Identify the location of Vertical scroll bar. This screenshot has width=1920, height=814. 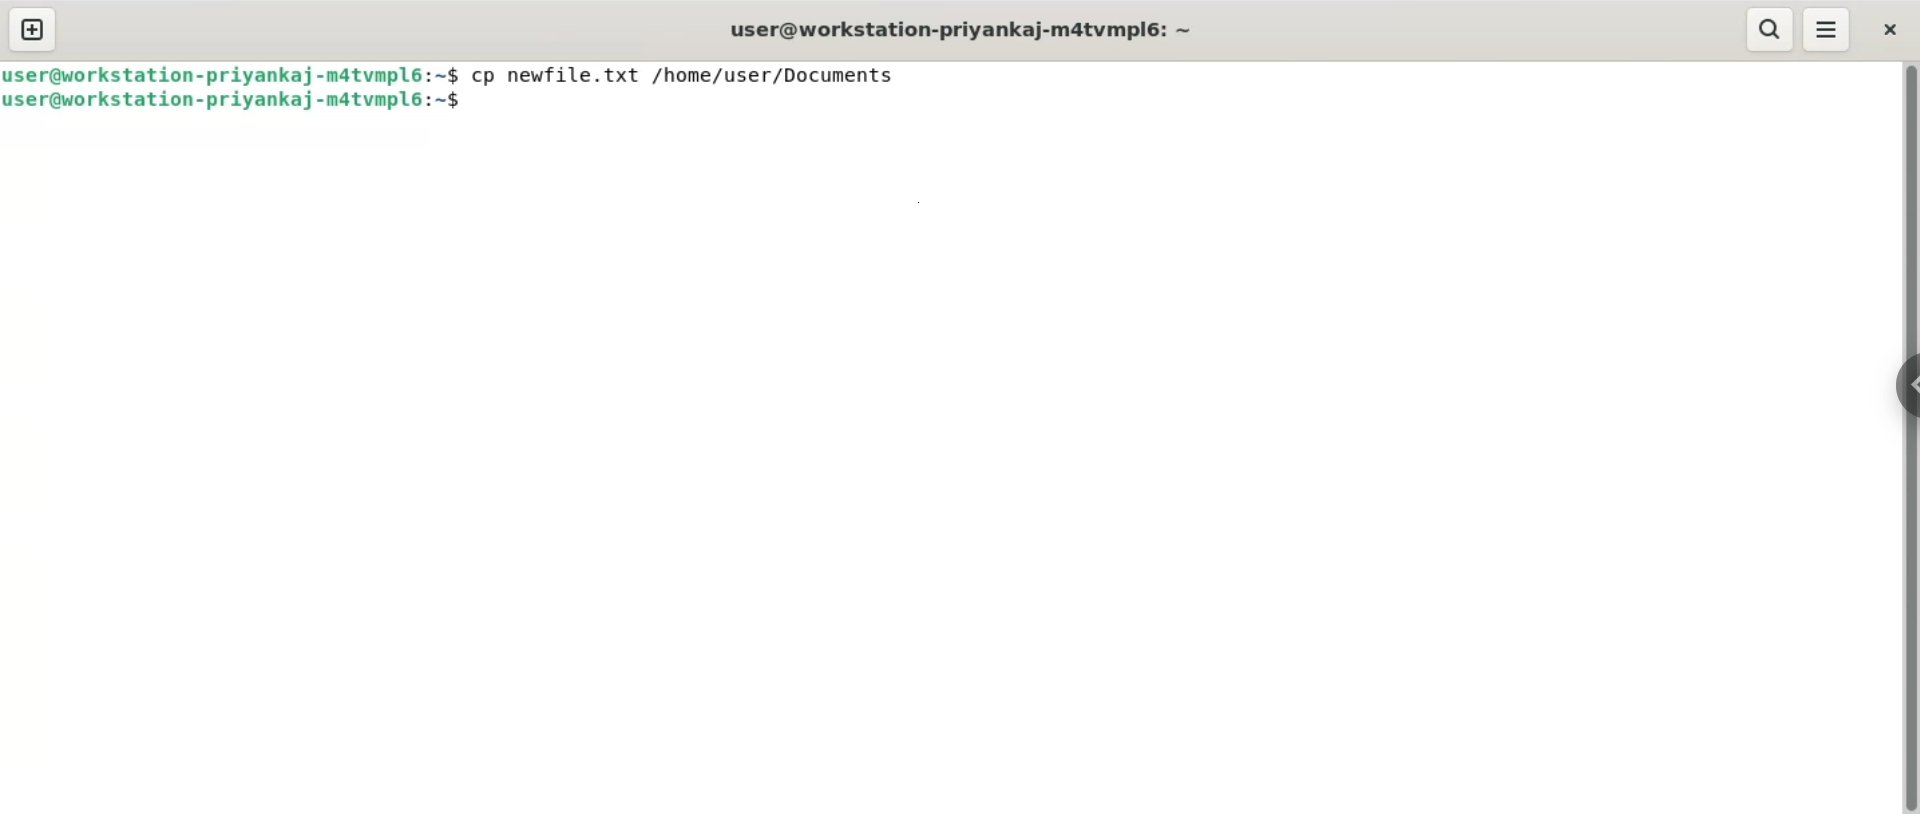
(1908, 438).